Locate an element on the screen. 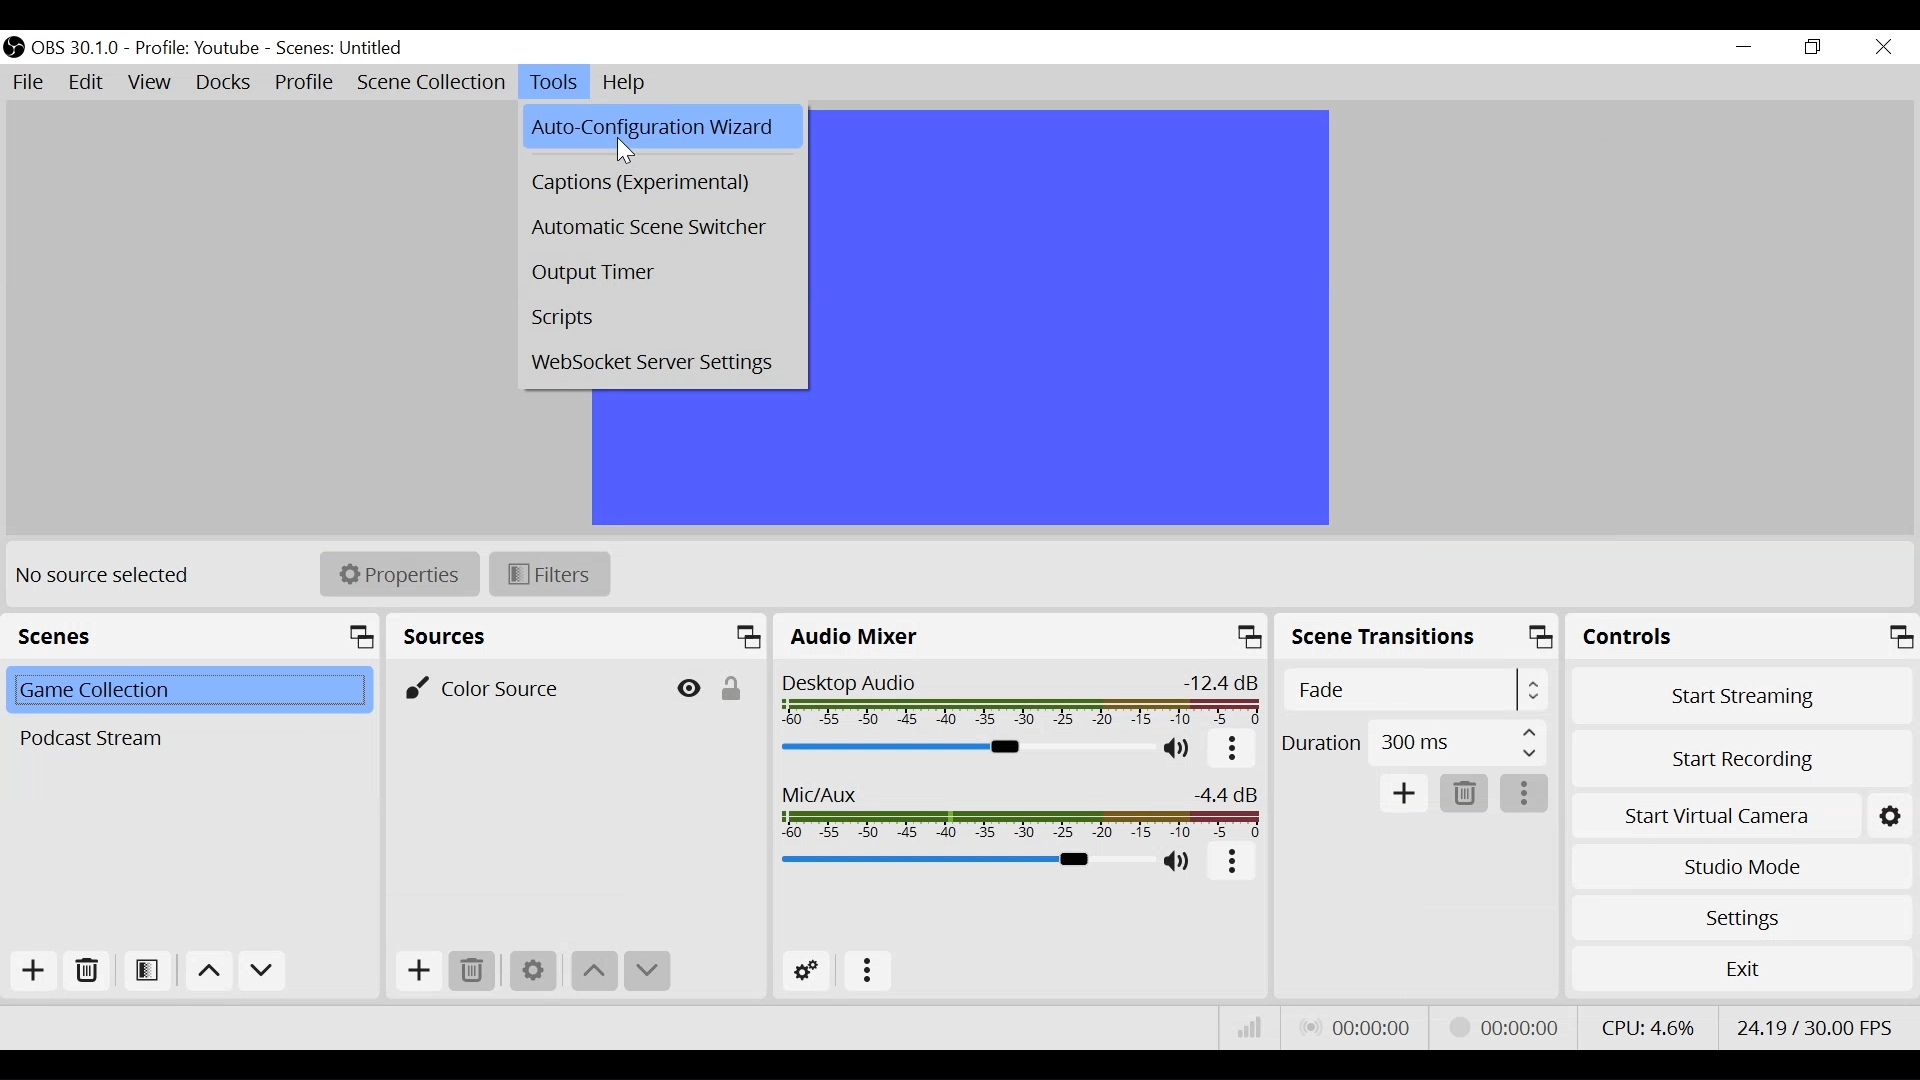  Studio Mode is located at coordinates (1739, 870).